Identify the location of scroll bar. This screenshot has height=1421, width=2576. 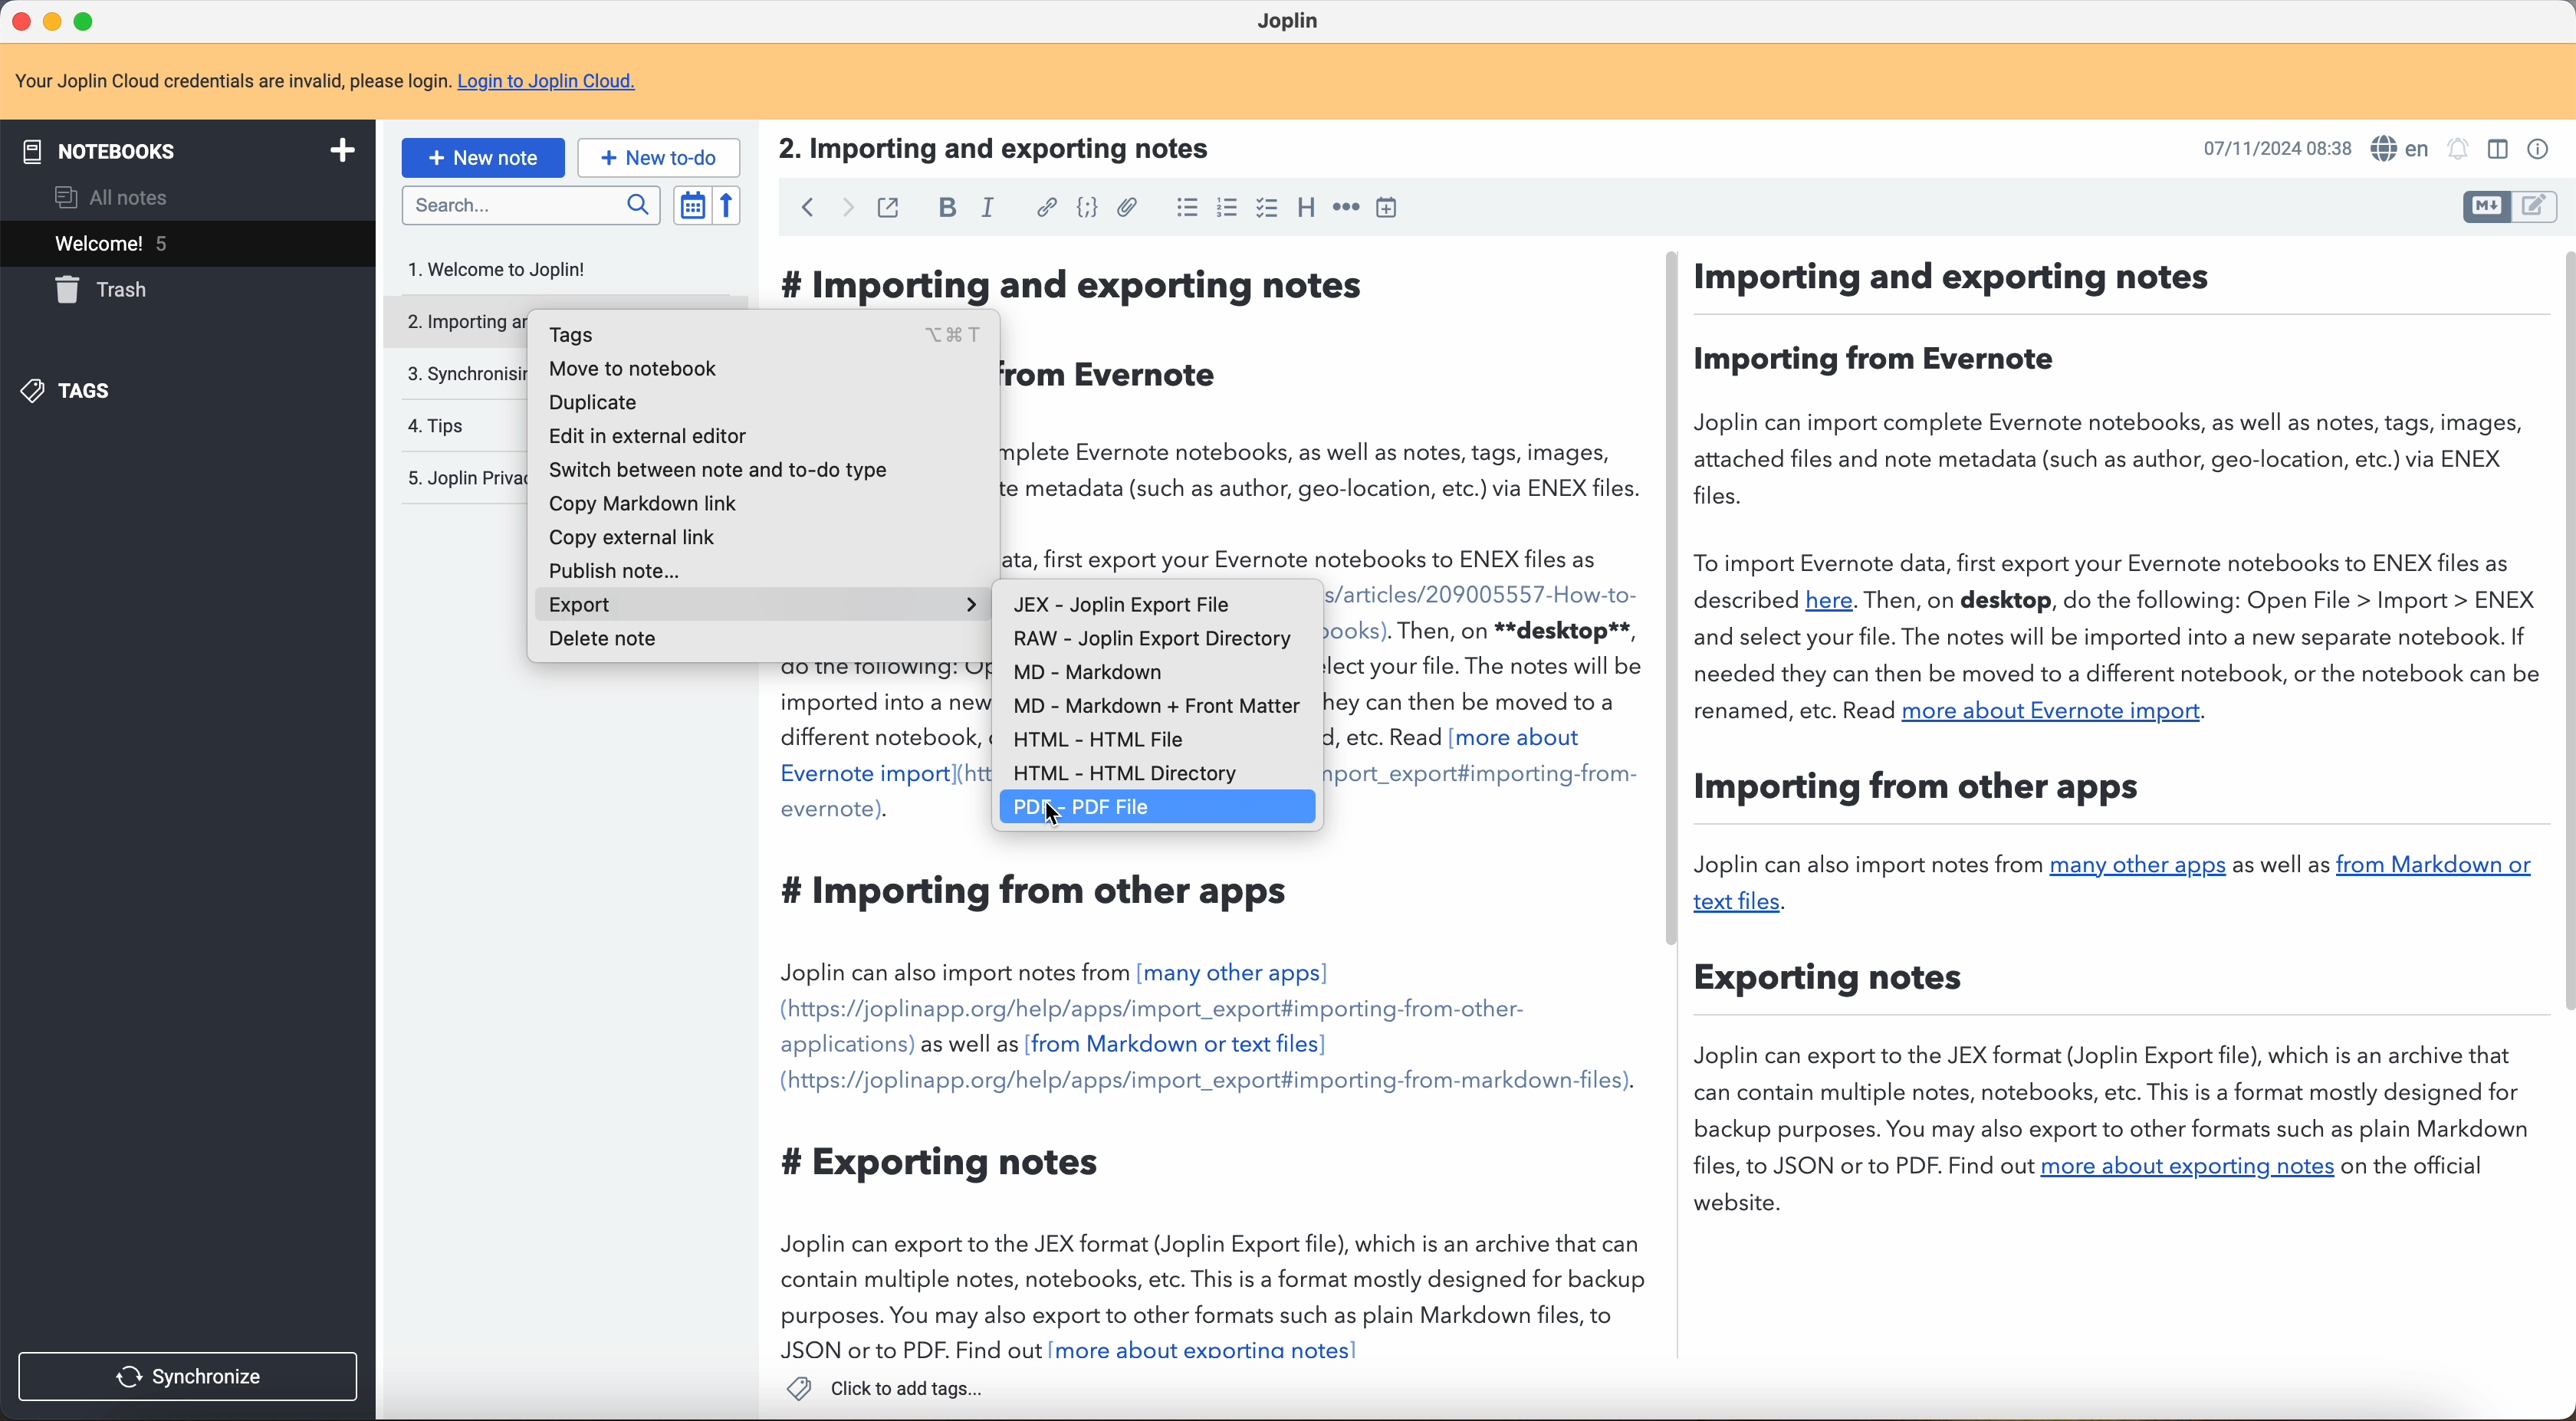
(1676, 600).